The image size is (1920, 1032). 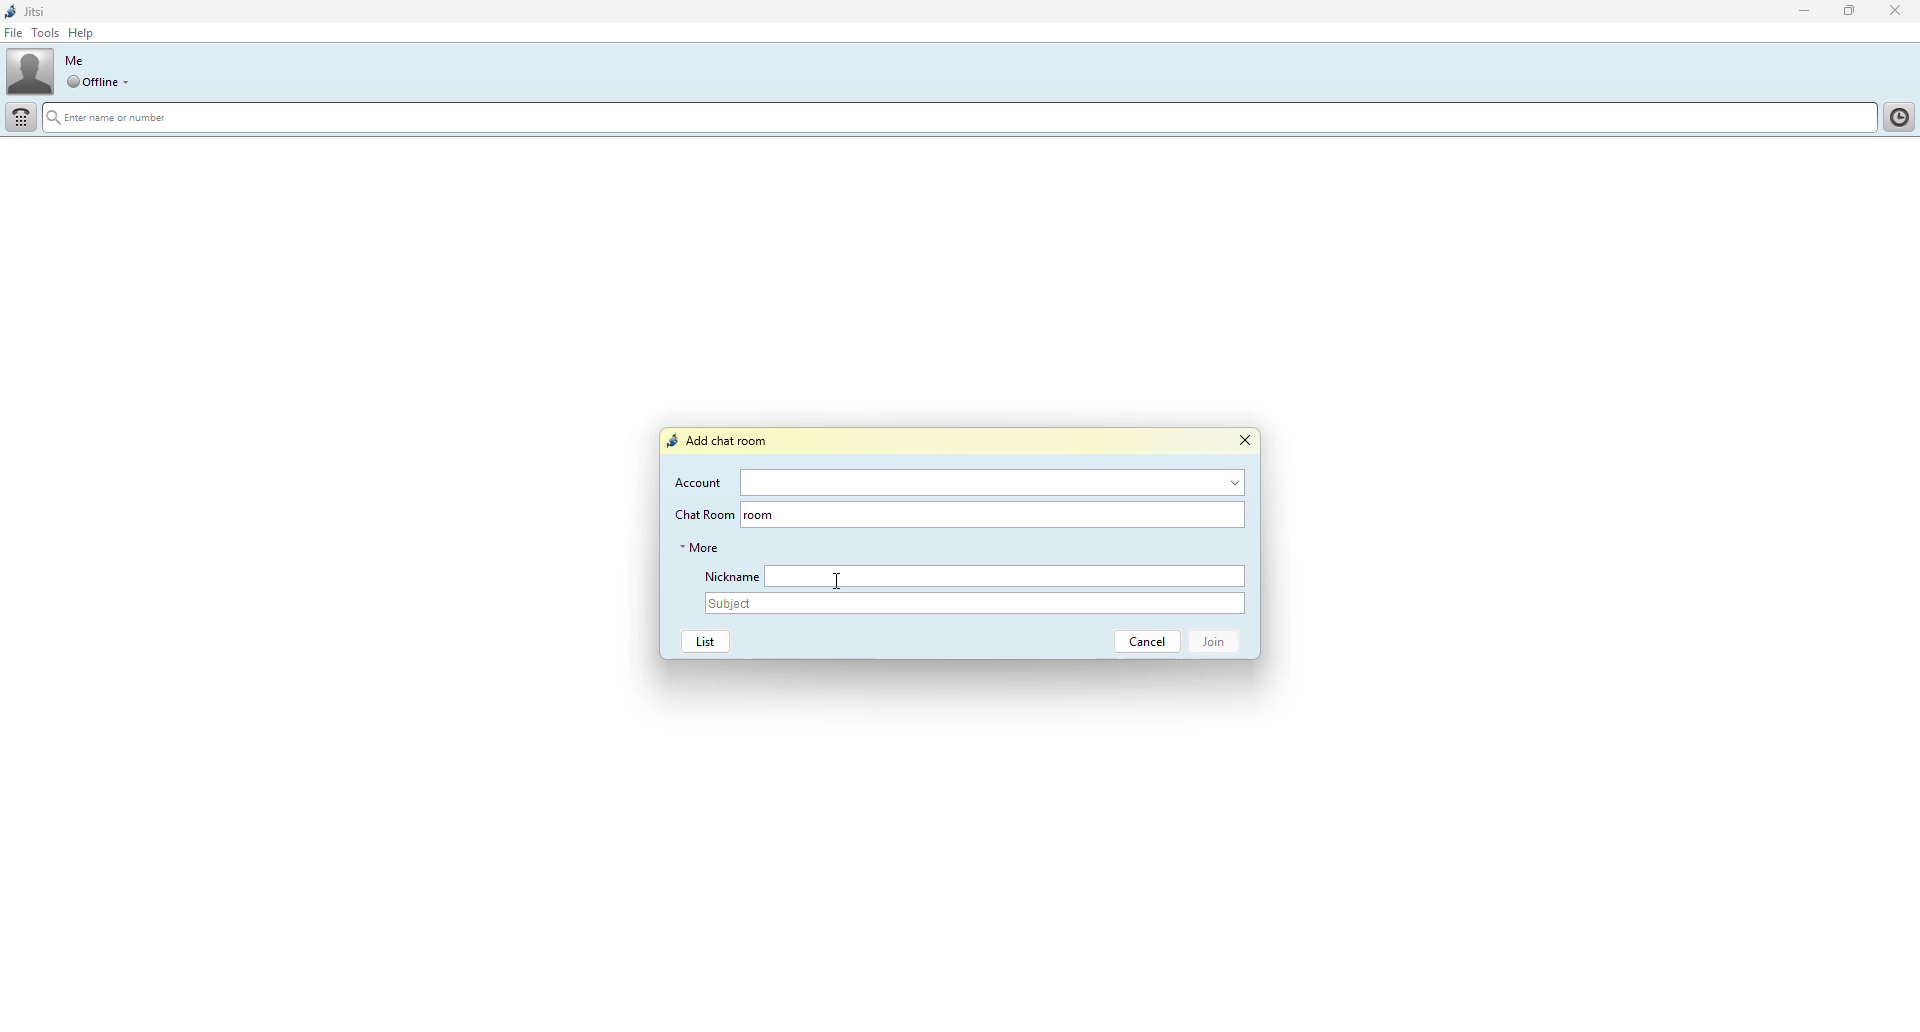 I want to click on maximize, so click(x=1848, y=12).